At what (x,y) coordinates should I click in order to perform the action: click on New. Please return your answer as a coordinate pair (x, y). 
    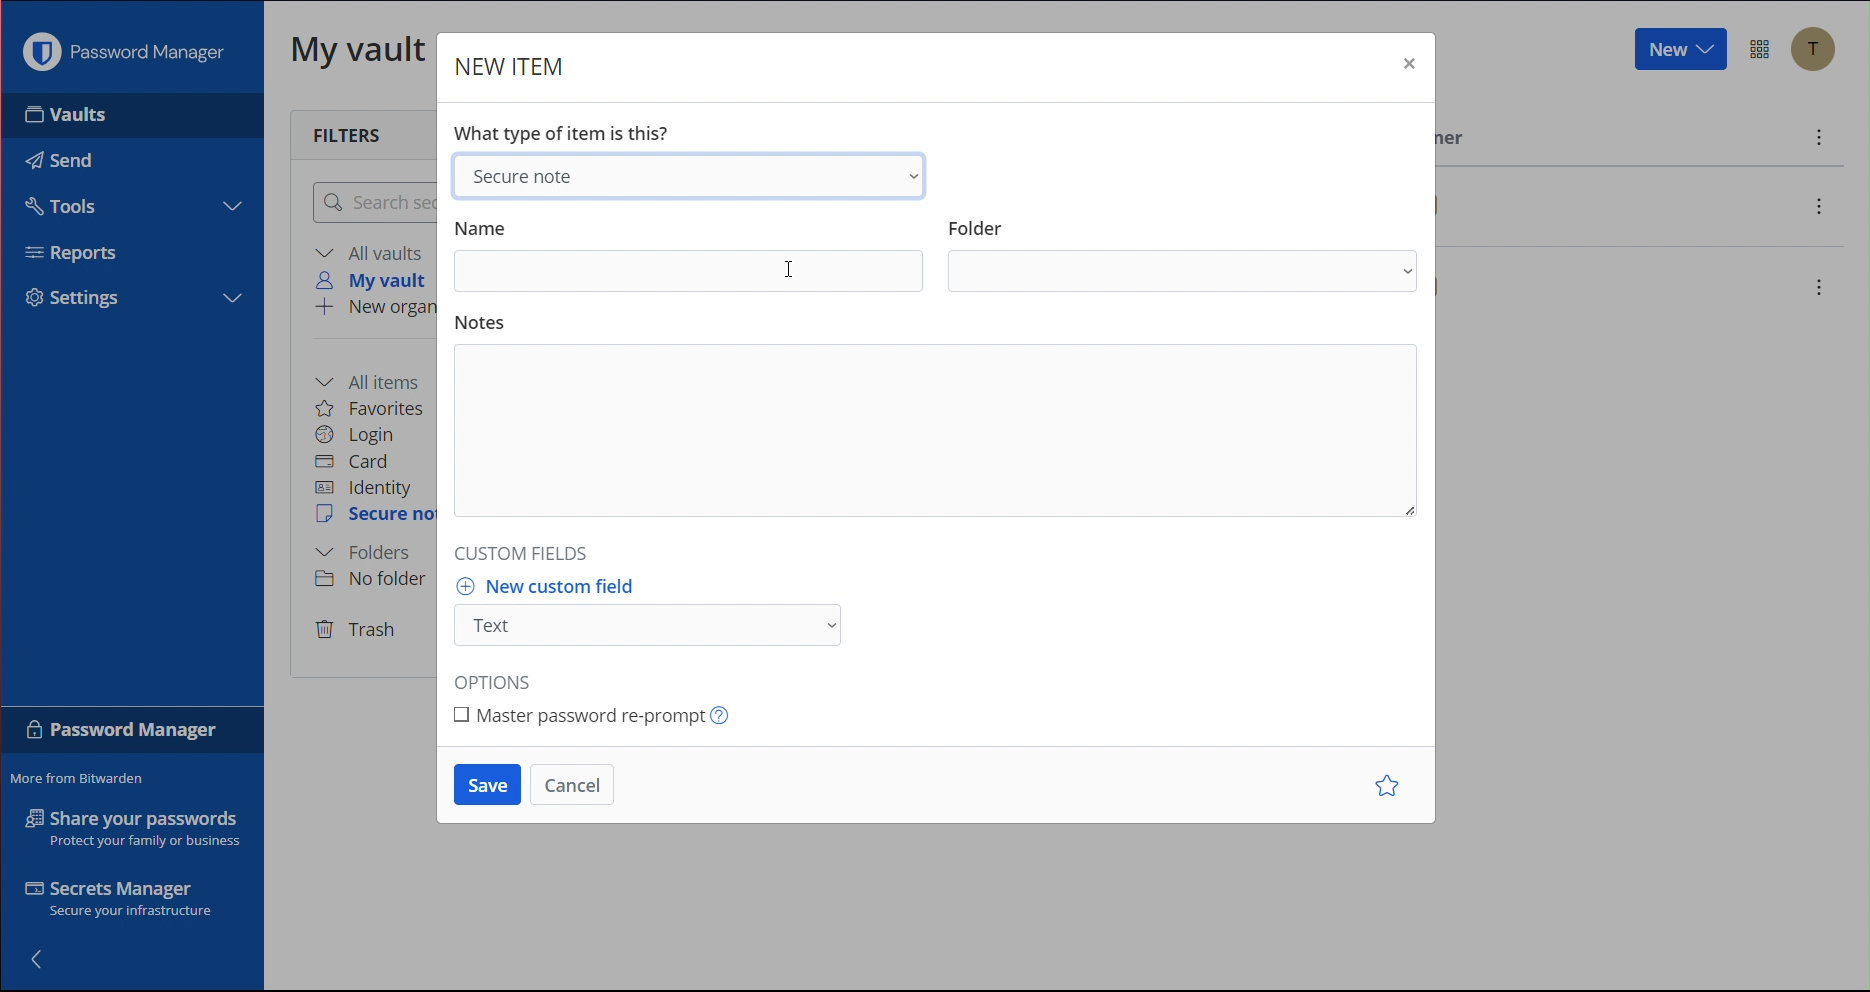
    Looking at the image, I should click on (1680, 52).